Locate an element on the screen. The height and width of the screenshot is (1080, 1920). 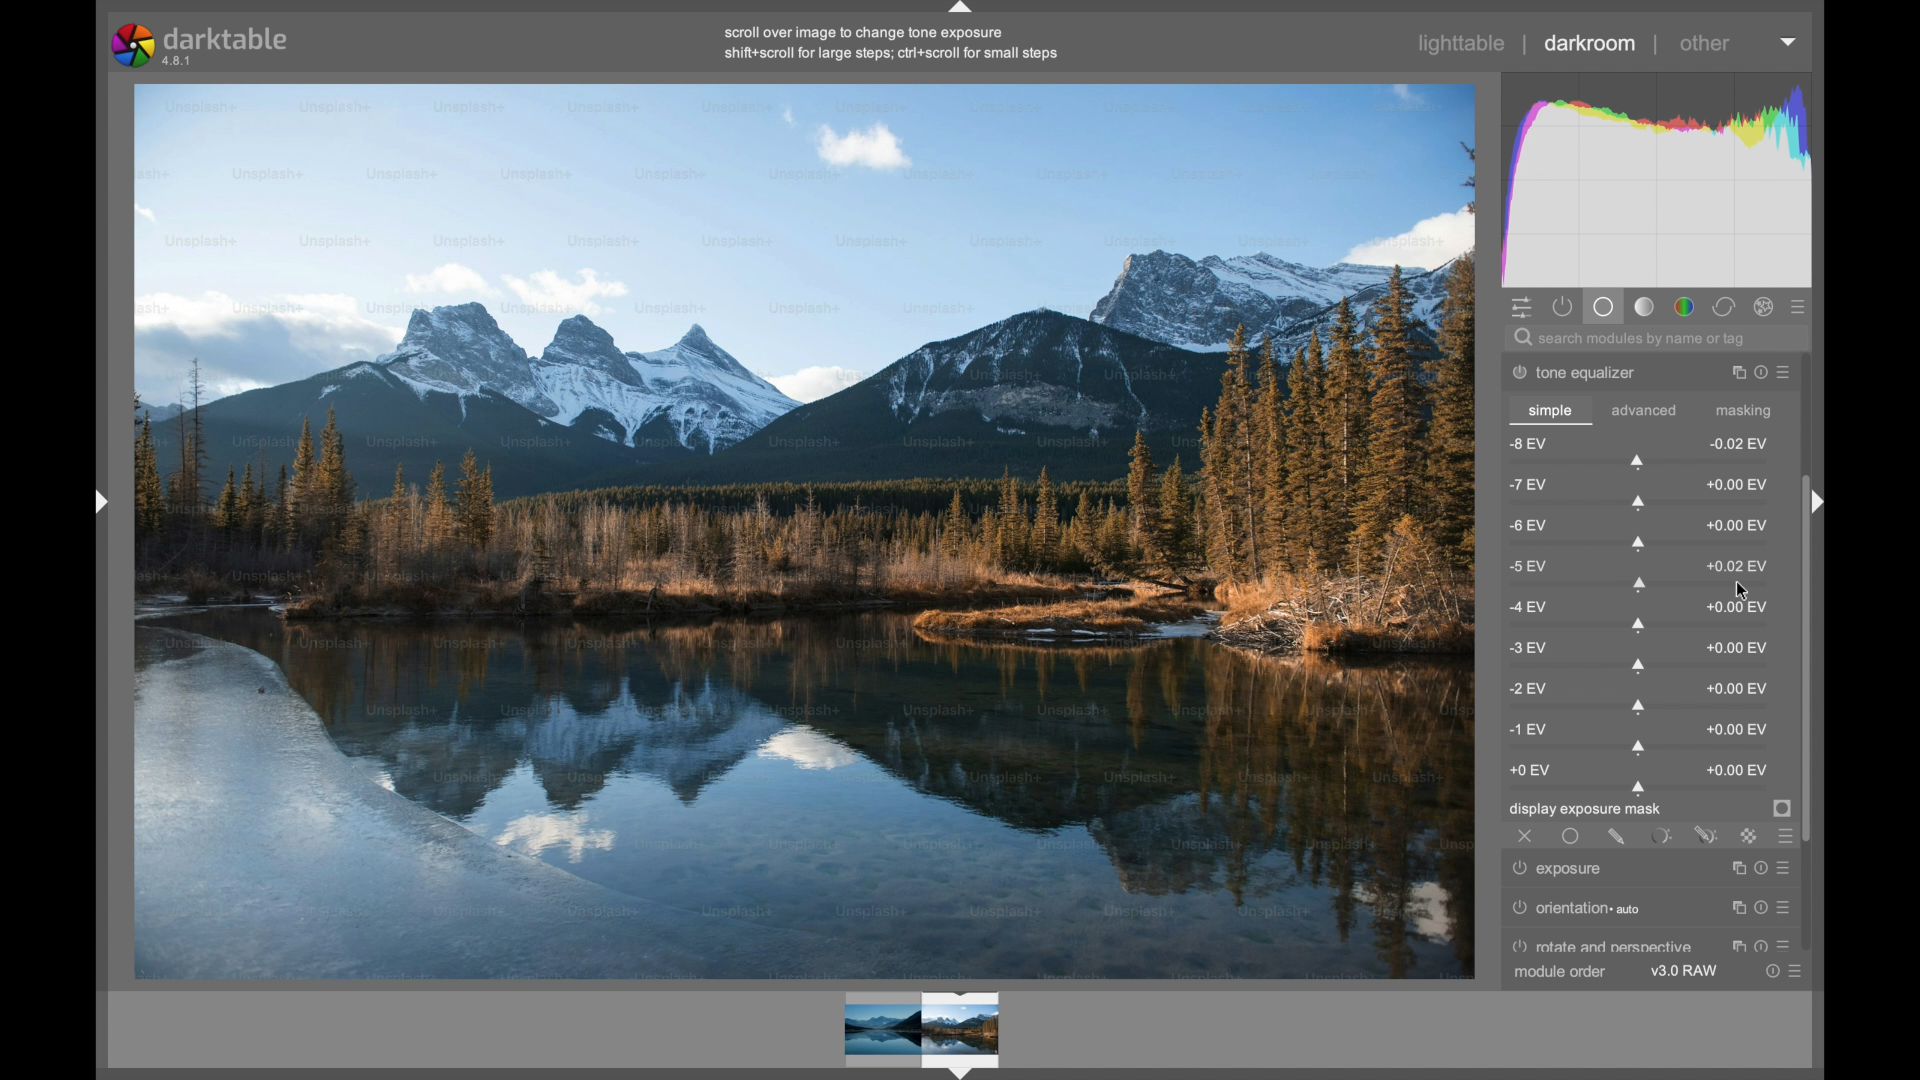
Instance is located at coordinates (1735, 889).